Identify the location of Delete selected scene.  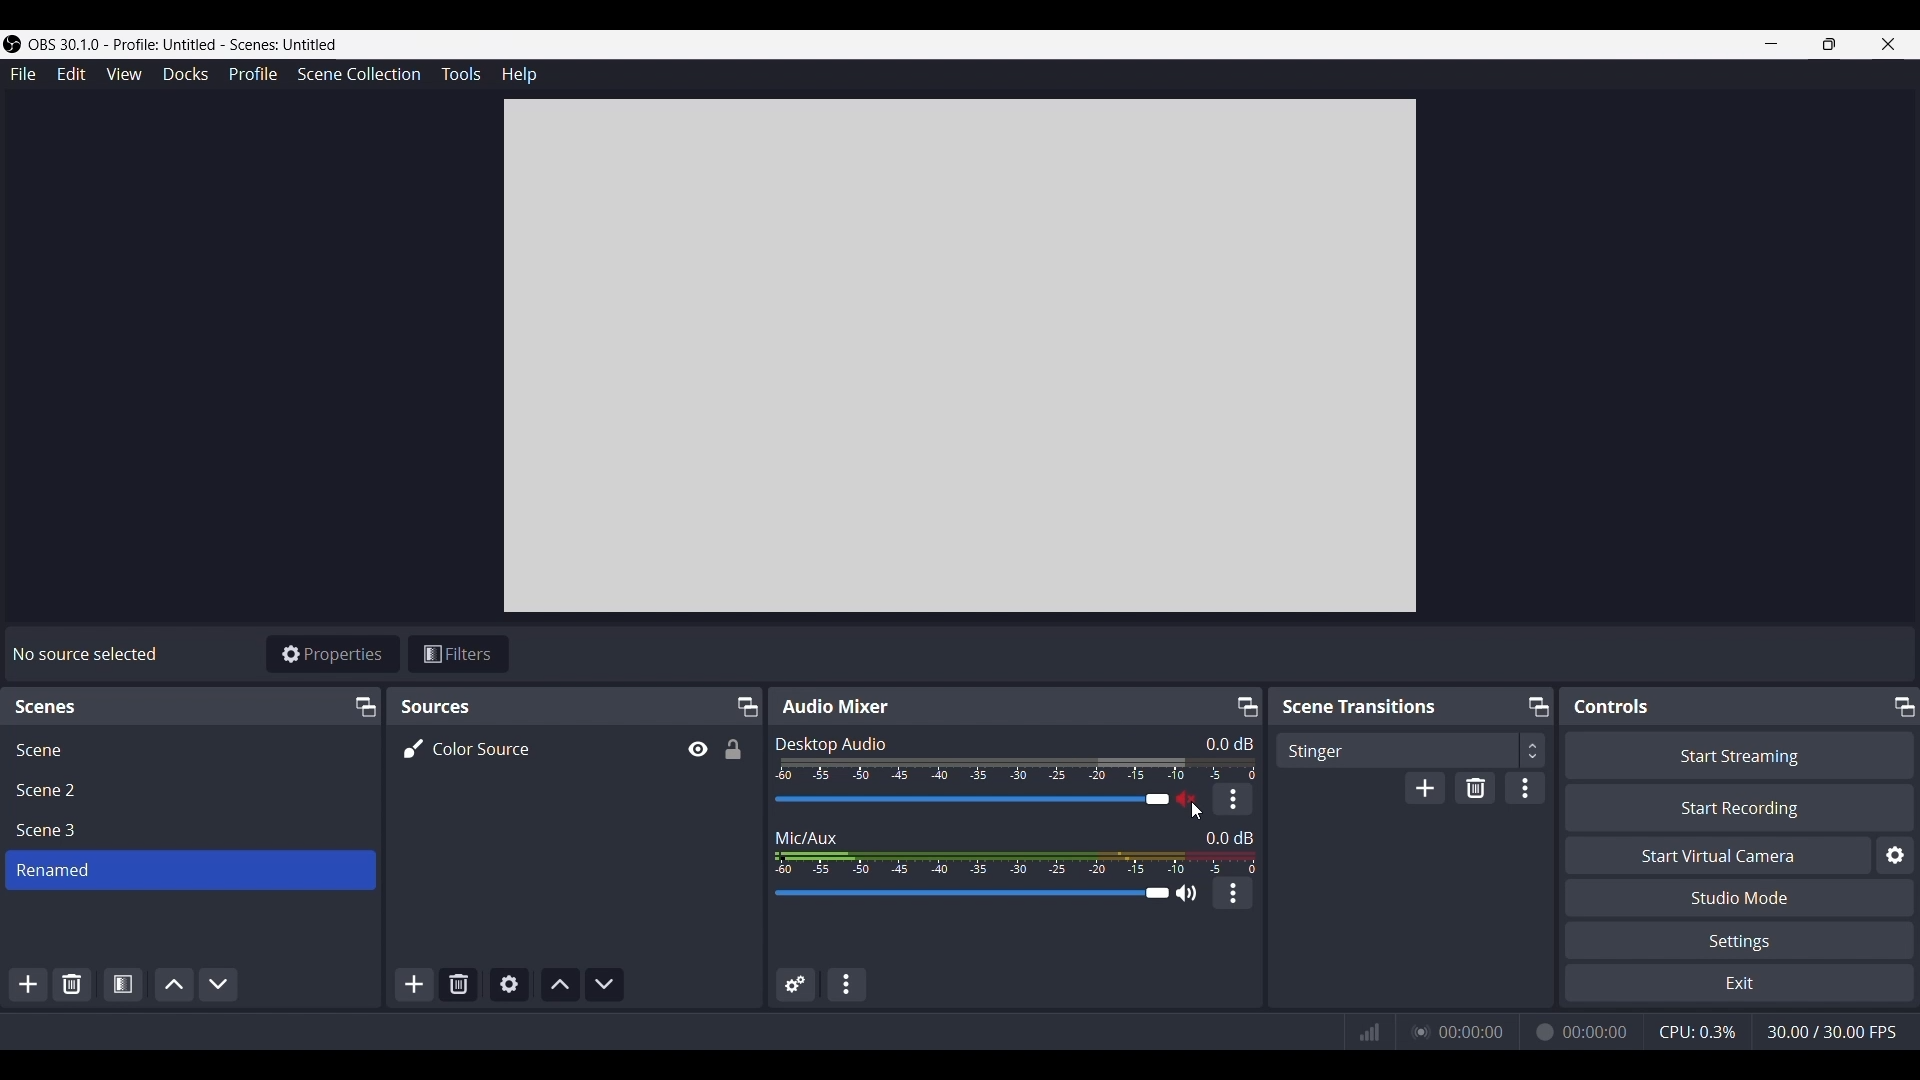
(72, 986).